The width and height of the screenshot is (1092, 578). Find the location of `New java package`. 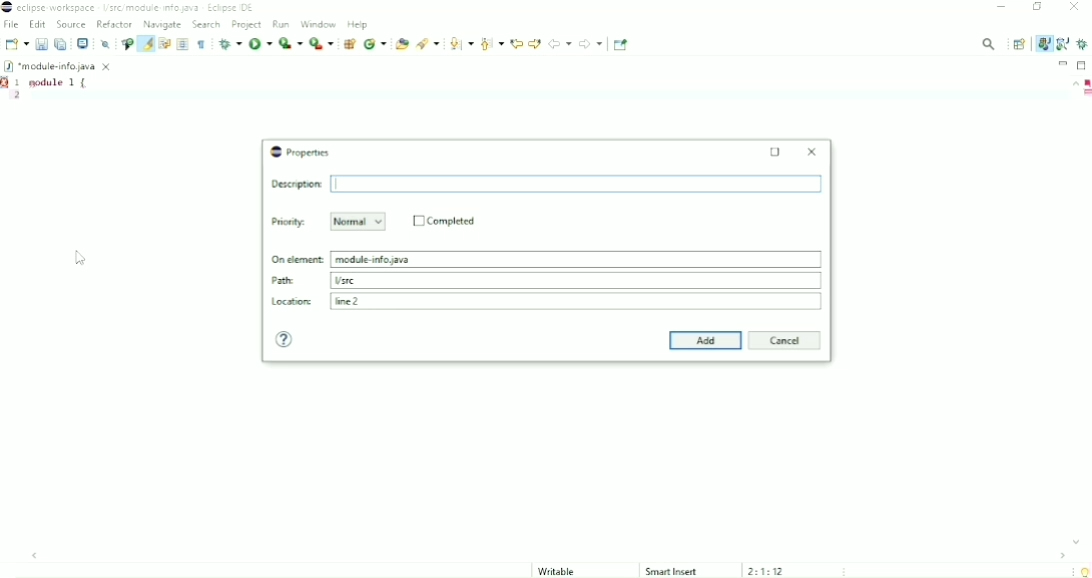

New java package is located at coordinates (349, 44).